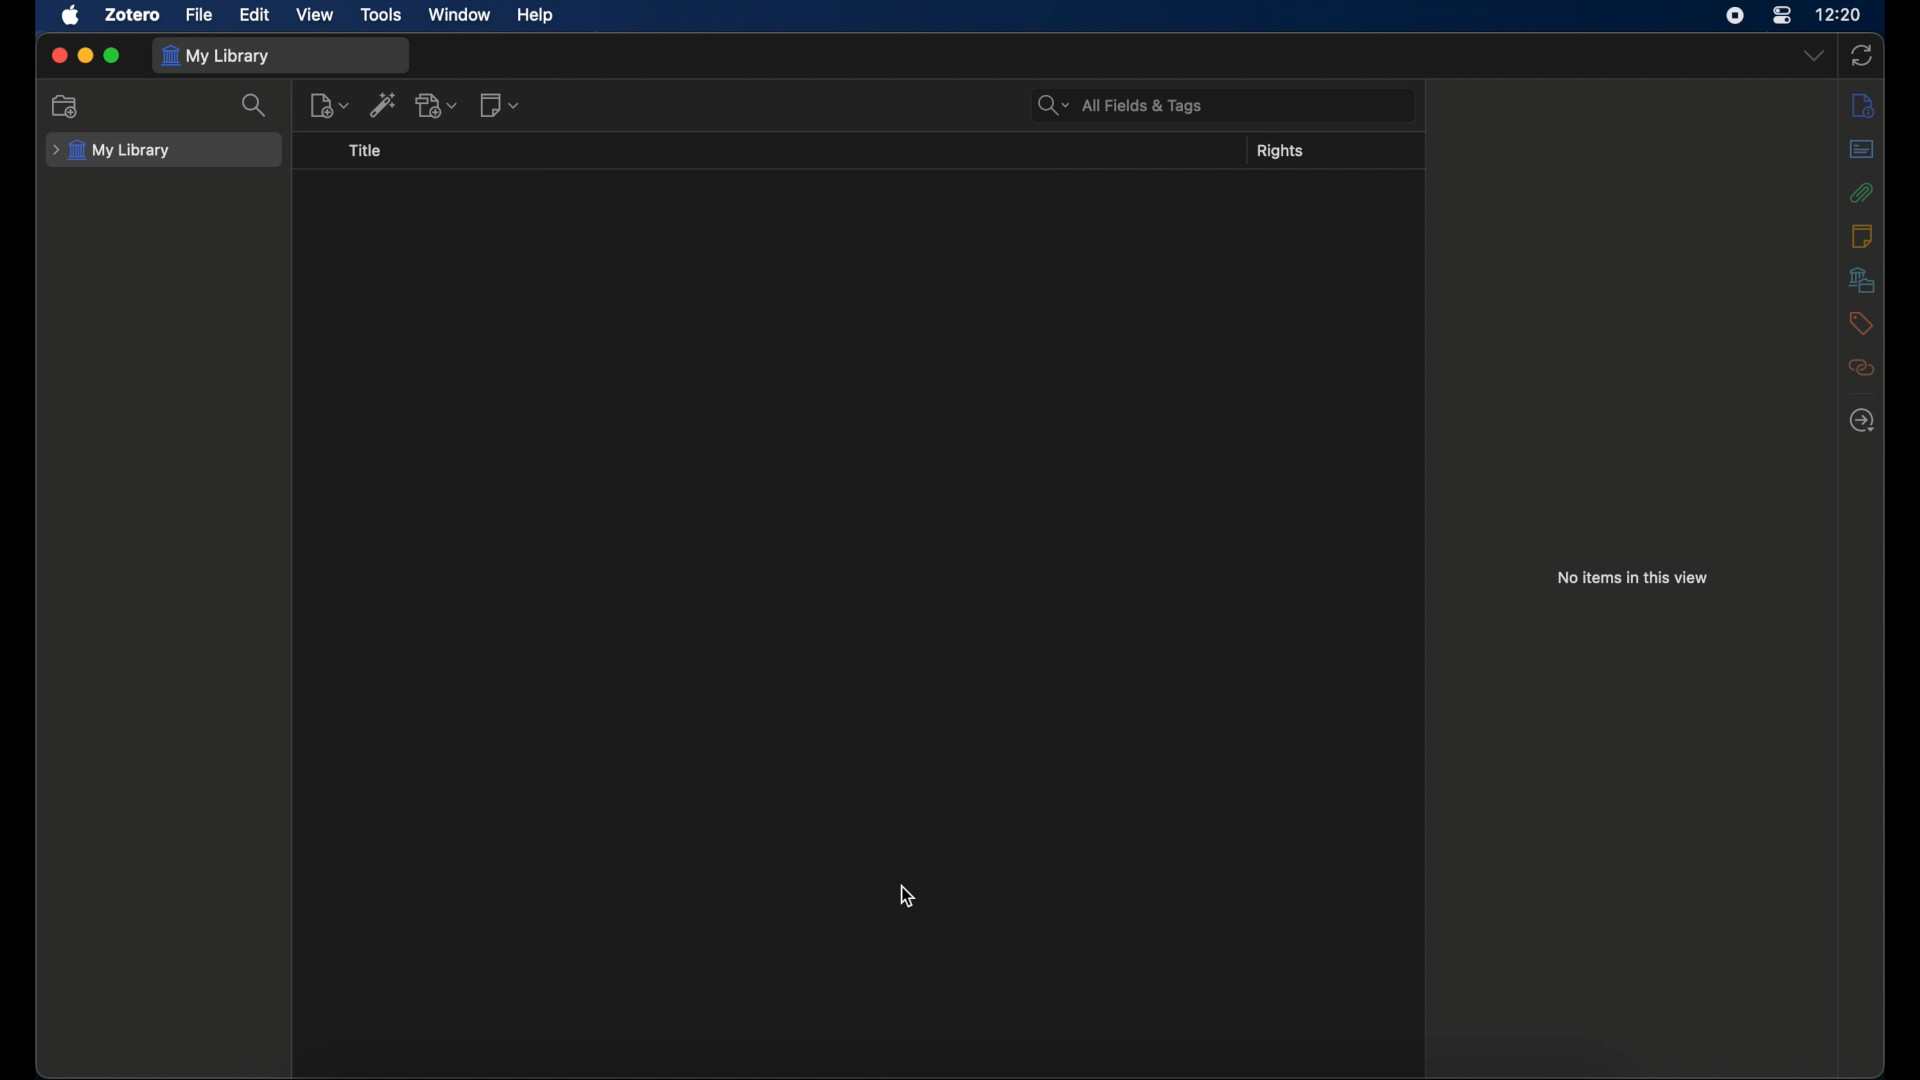 The width and height of the screenshot is (1920, 1080). I want to click on apple, so click(71, 16).